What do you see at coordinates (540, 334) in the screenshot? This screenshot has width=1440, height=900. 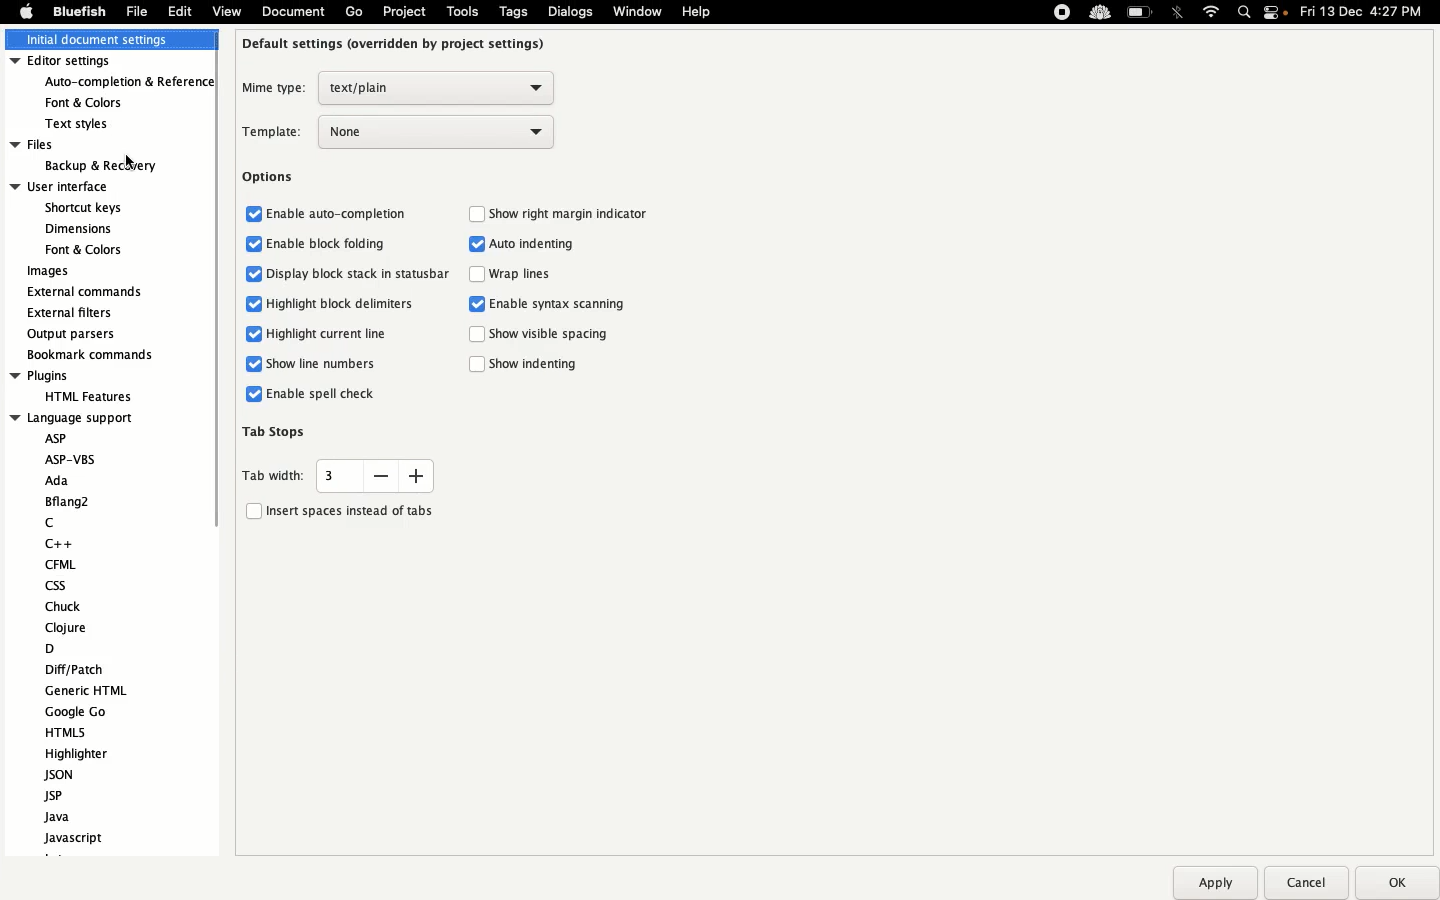 I see `Show visible spacing` at bounding box center [540, 334].